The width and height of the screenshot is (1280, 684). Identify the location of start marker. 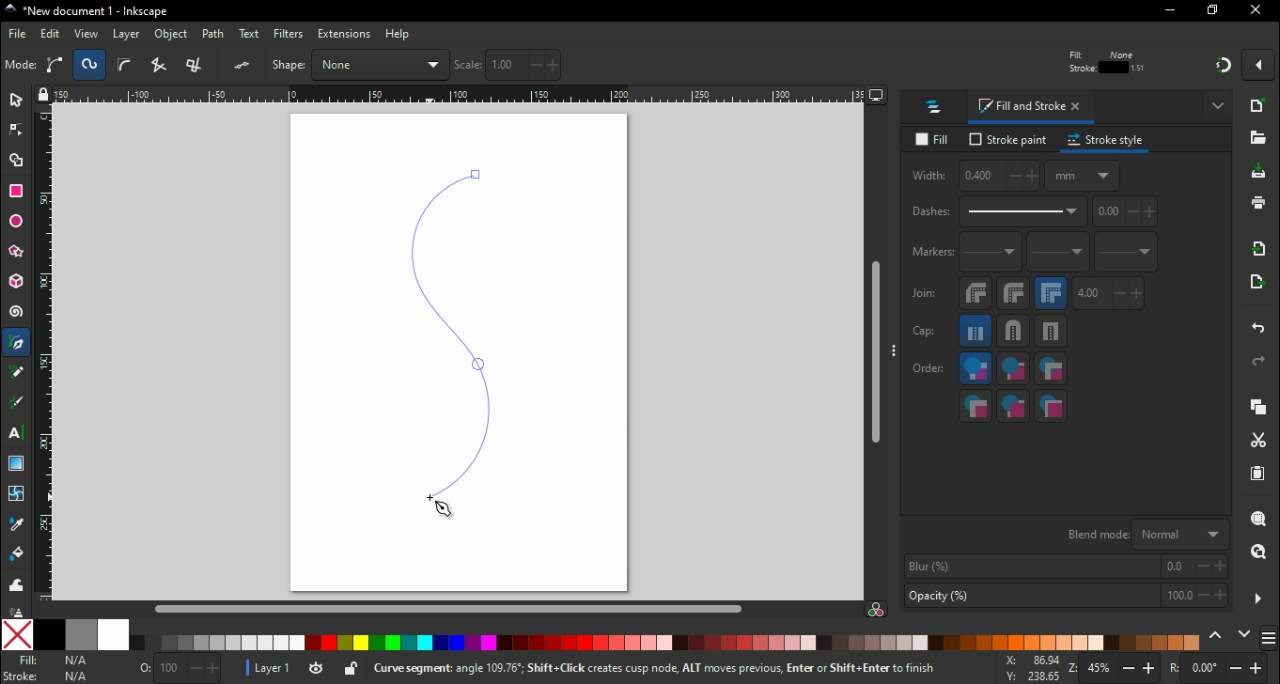
(992, 257).